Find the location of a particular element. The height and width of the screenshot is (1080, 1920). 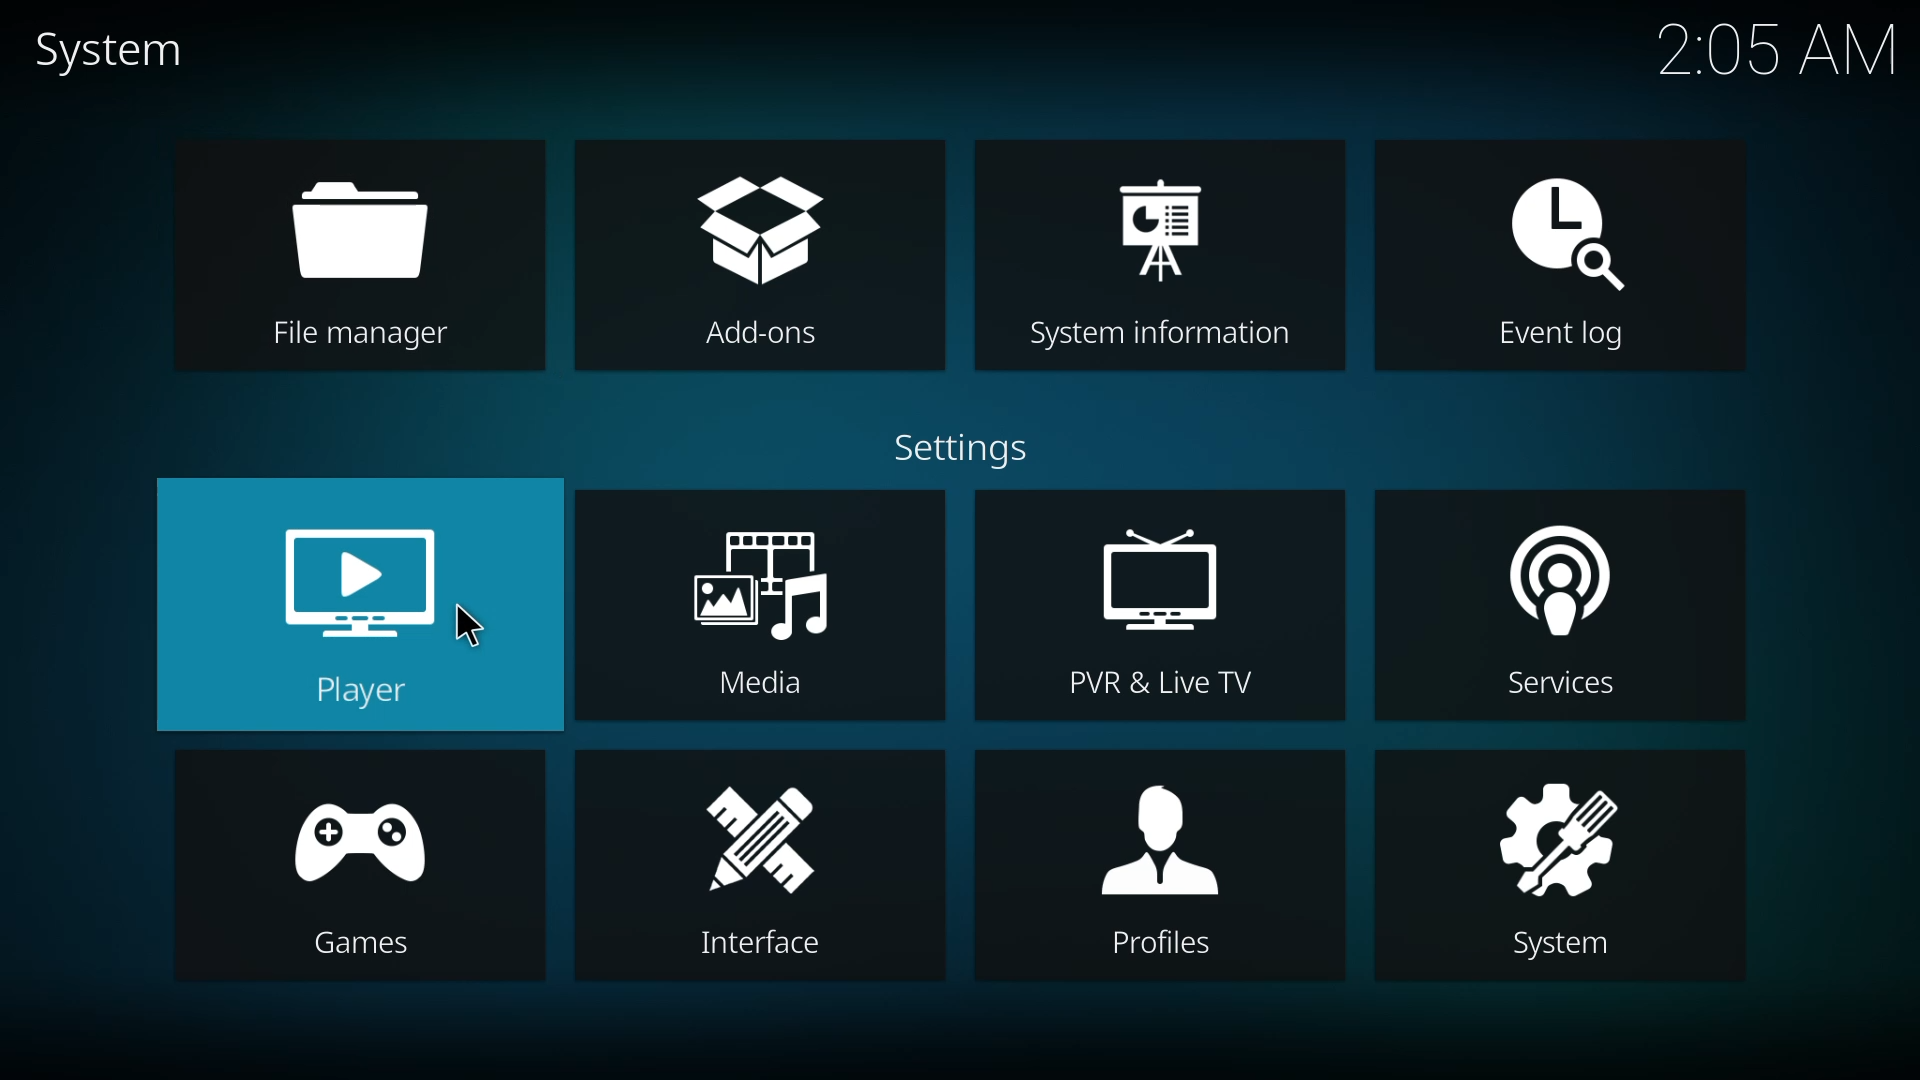

games is located at coordinates (366, 868).